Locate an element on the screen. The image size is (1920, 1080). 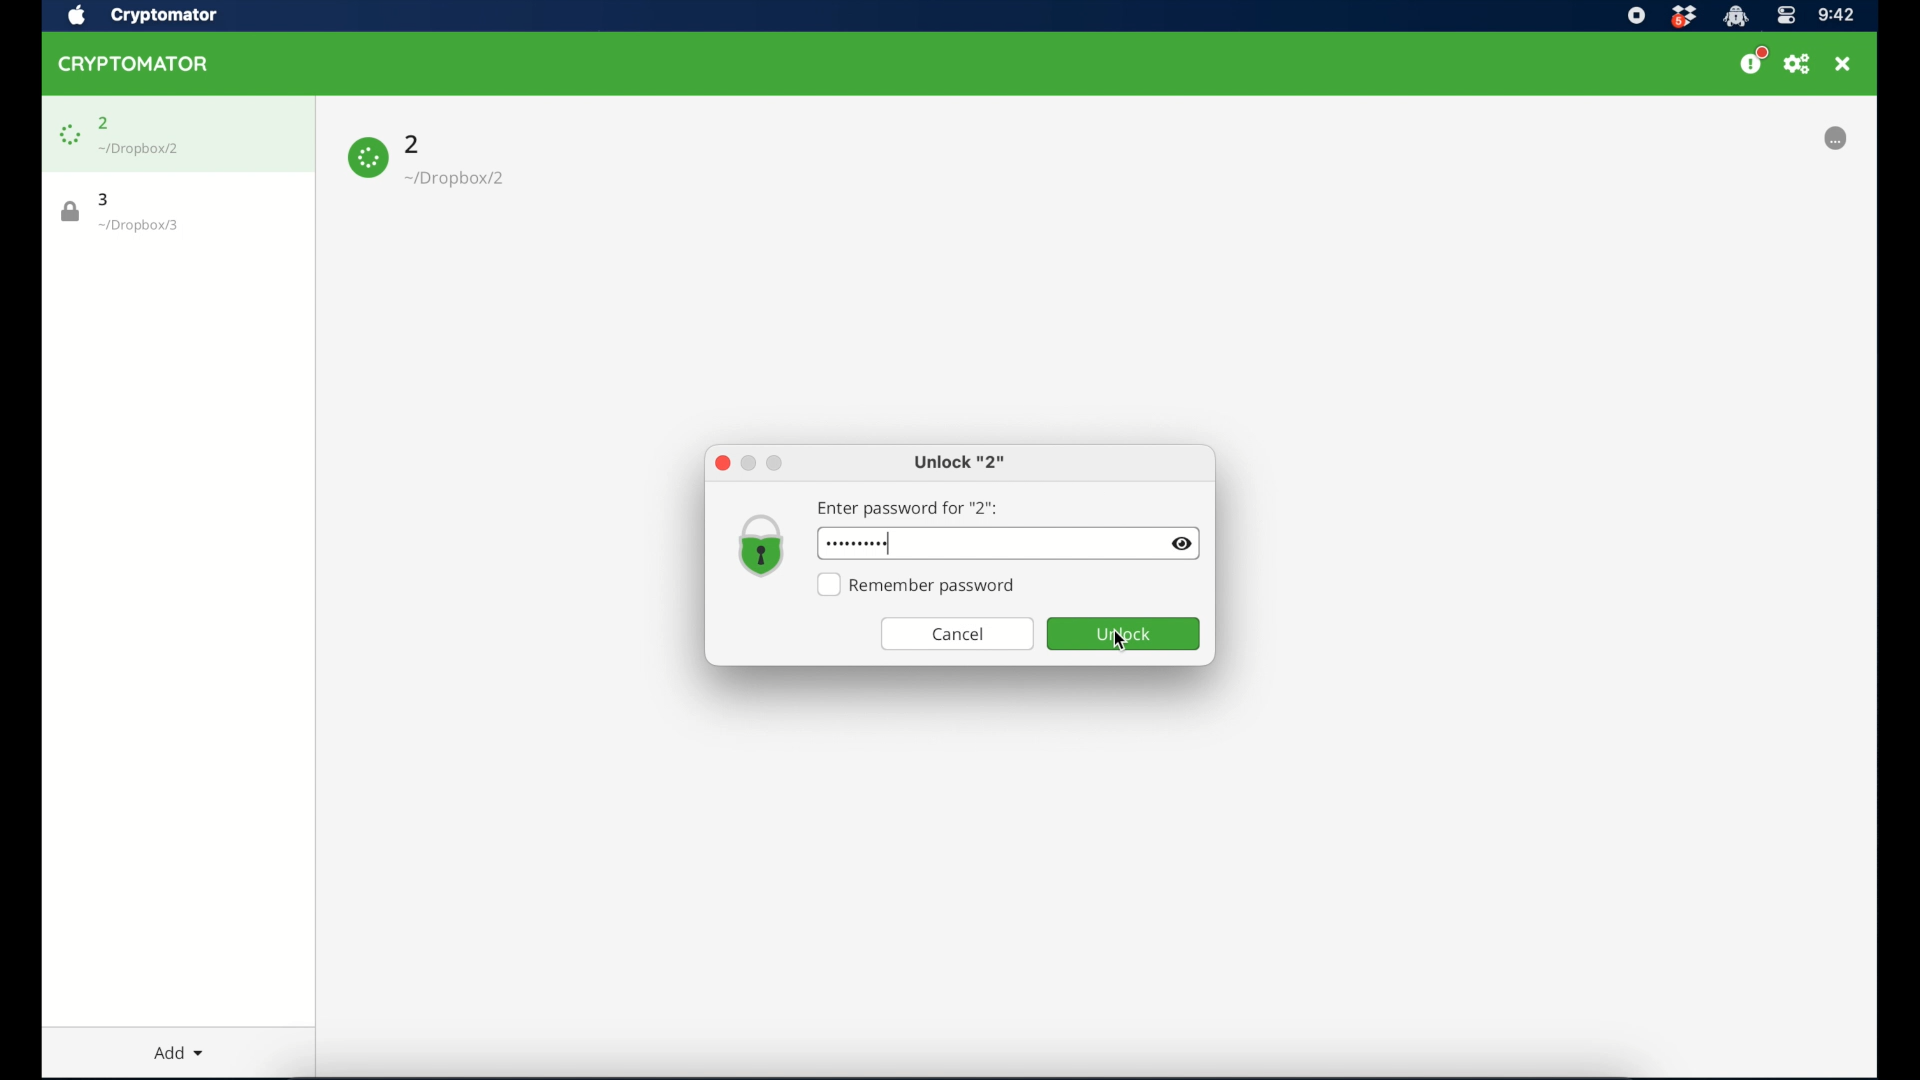
loading icon is located at coordinates (368, 158).